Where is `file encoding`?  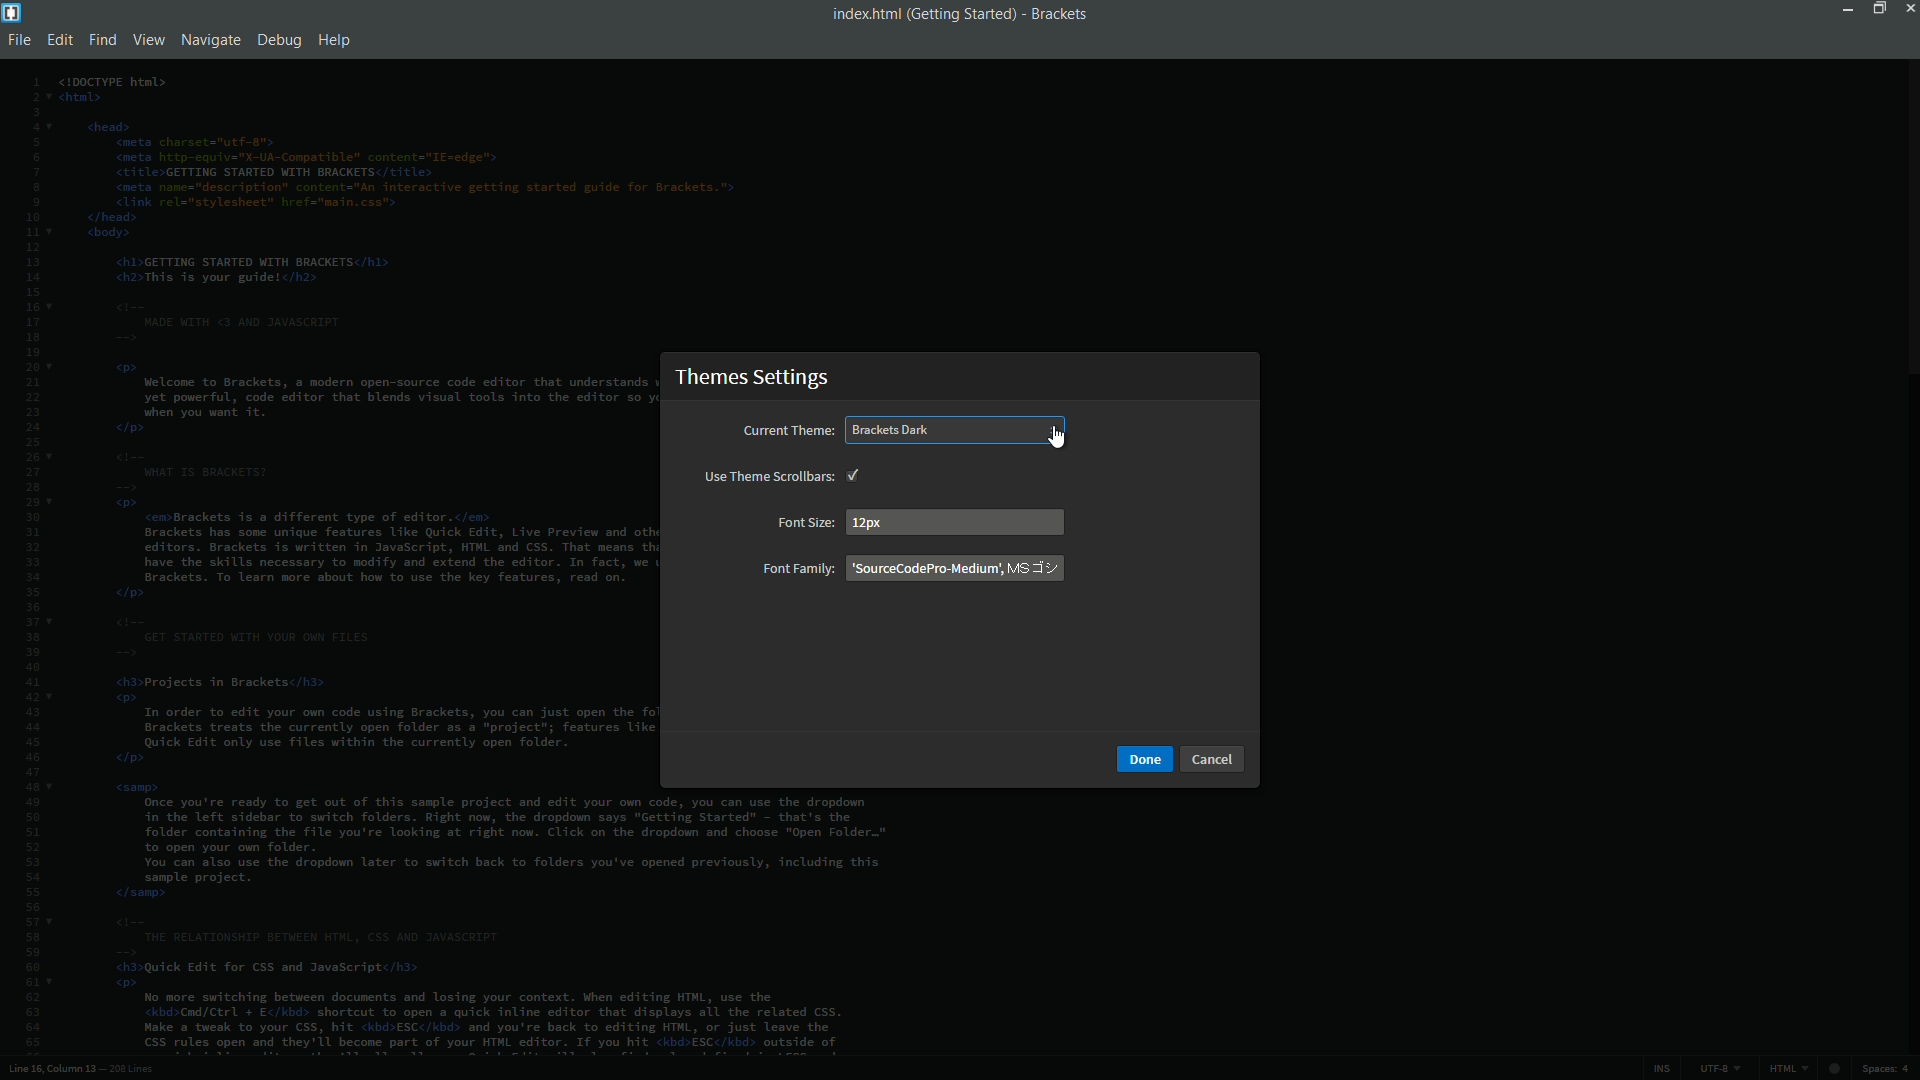 file encoding is located at coordinates (1720, 1069).